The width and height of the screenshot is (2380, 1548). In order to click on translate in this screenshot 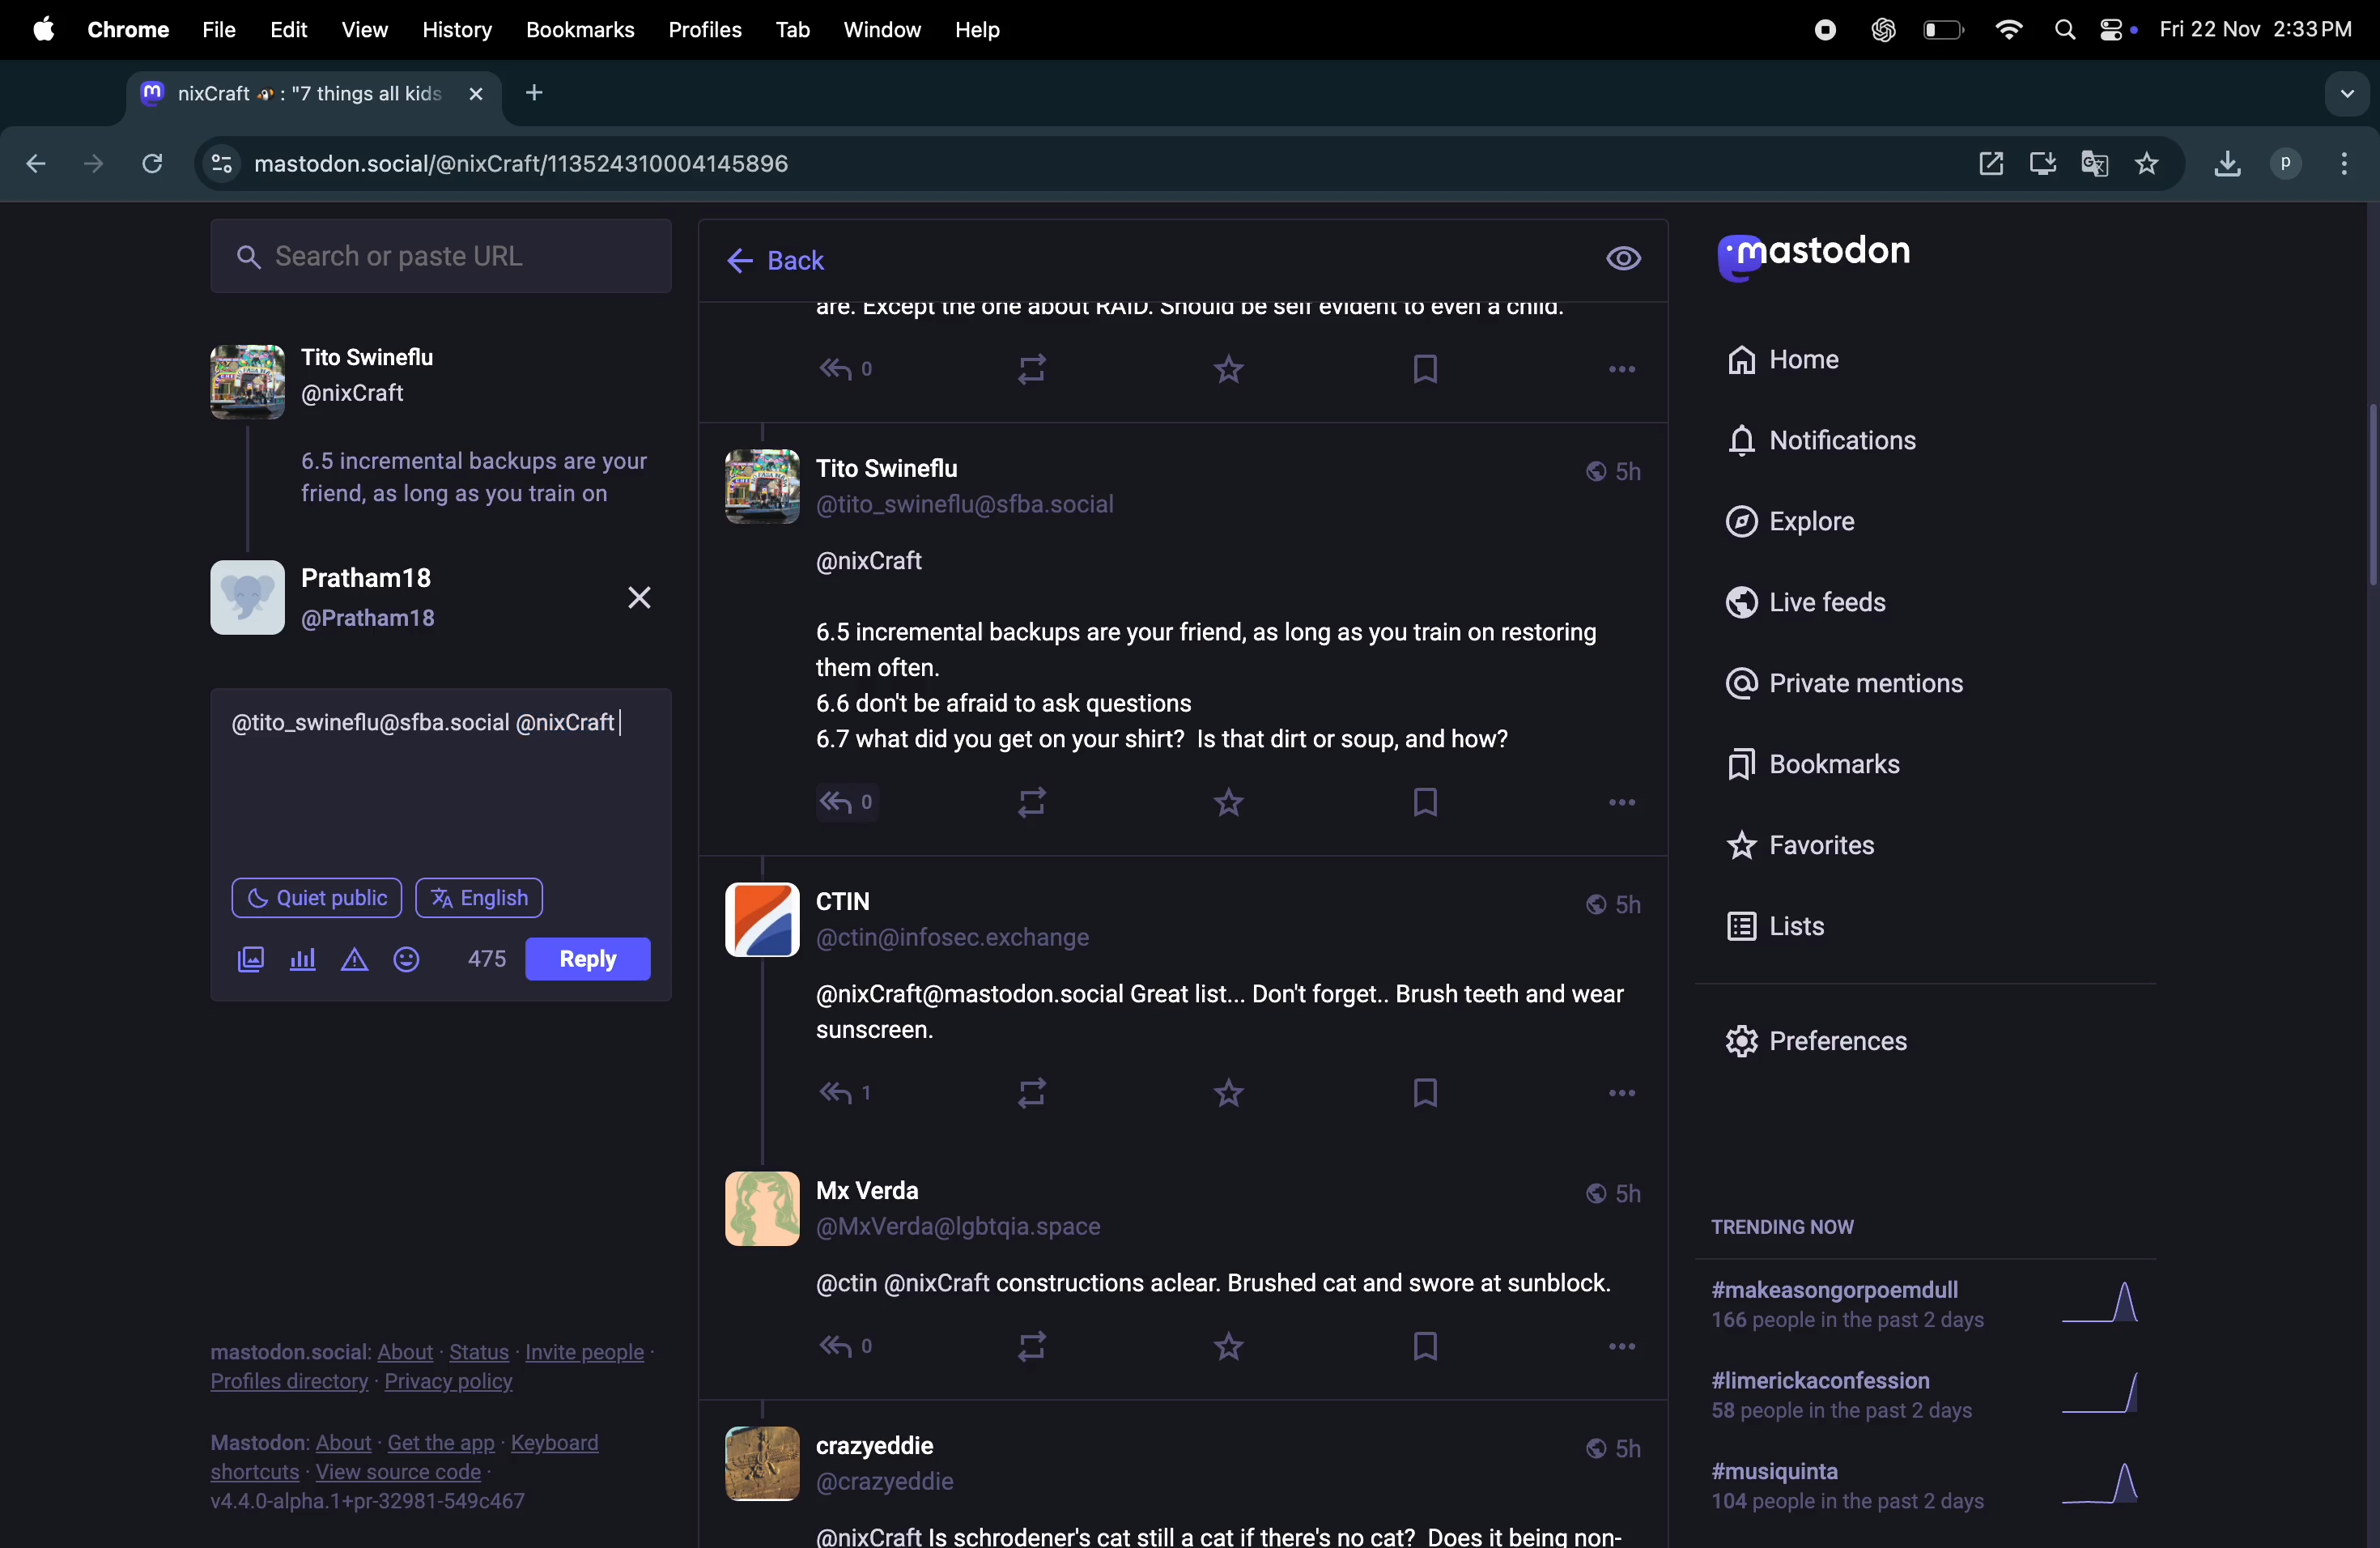, I will do `click(2101, 166)`.